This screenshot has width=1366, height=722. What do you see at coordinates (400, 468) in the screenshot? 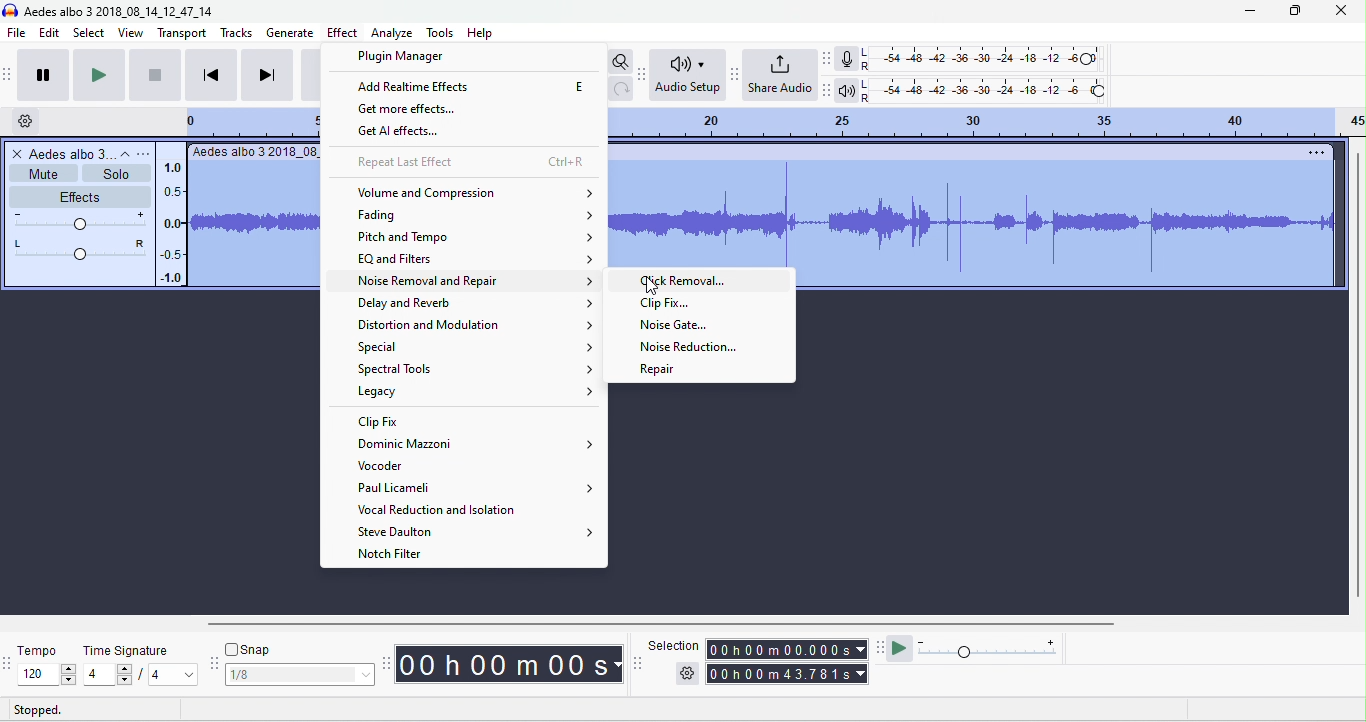
I see `vocoder` at bounding box center [400, 468].